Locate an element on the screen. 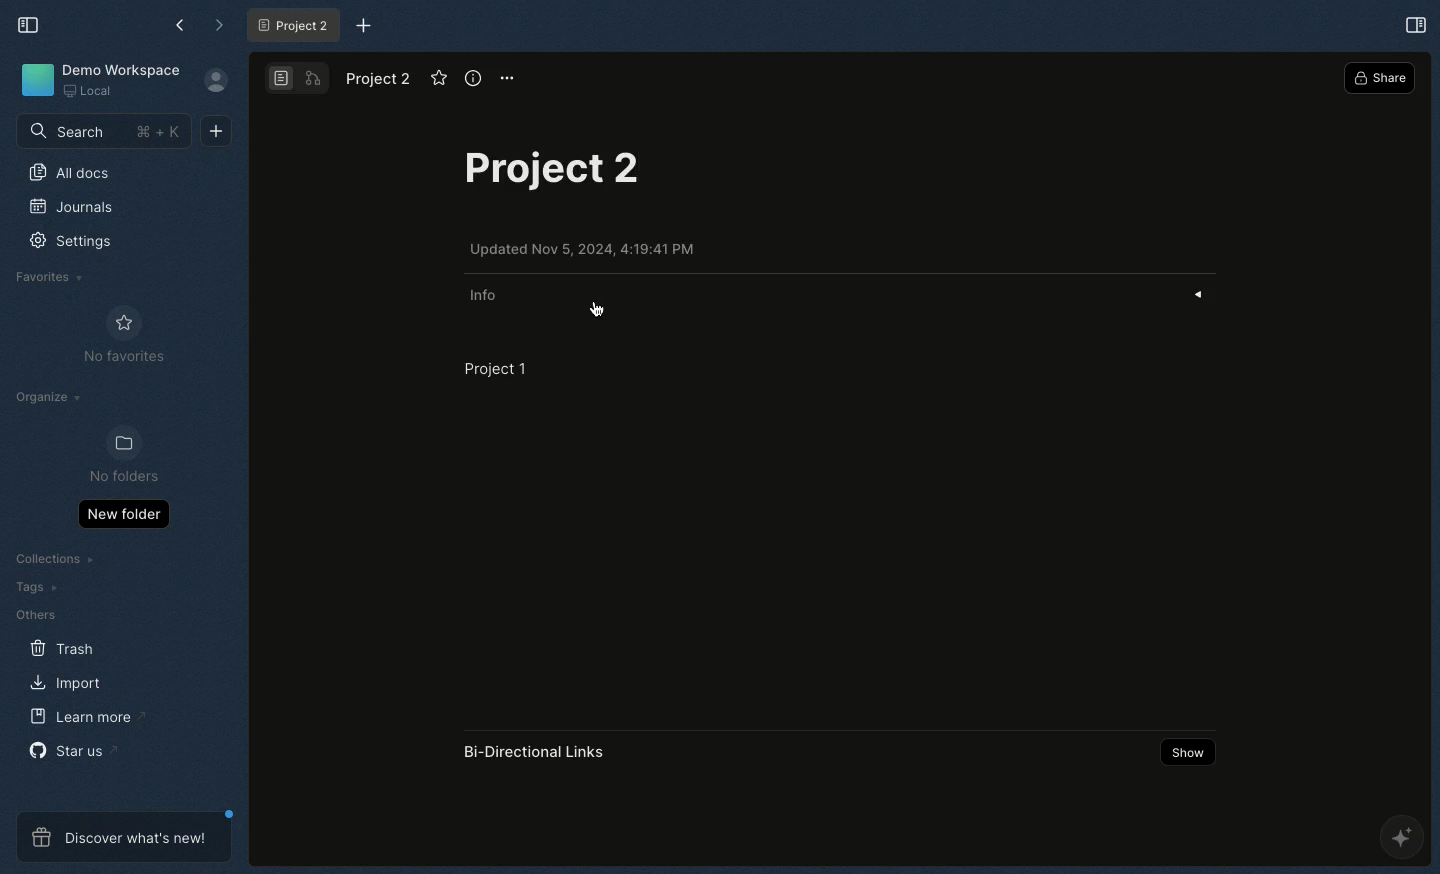 This screenshot has height=874, width=1440. Settings is located at coordinates (69, 243).